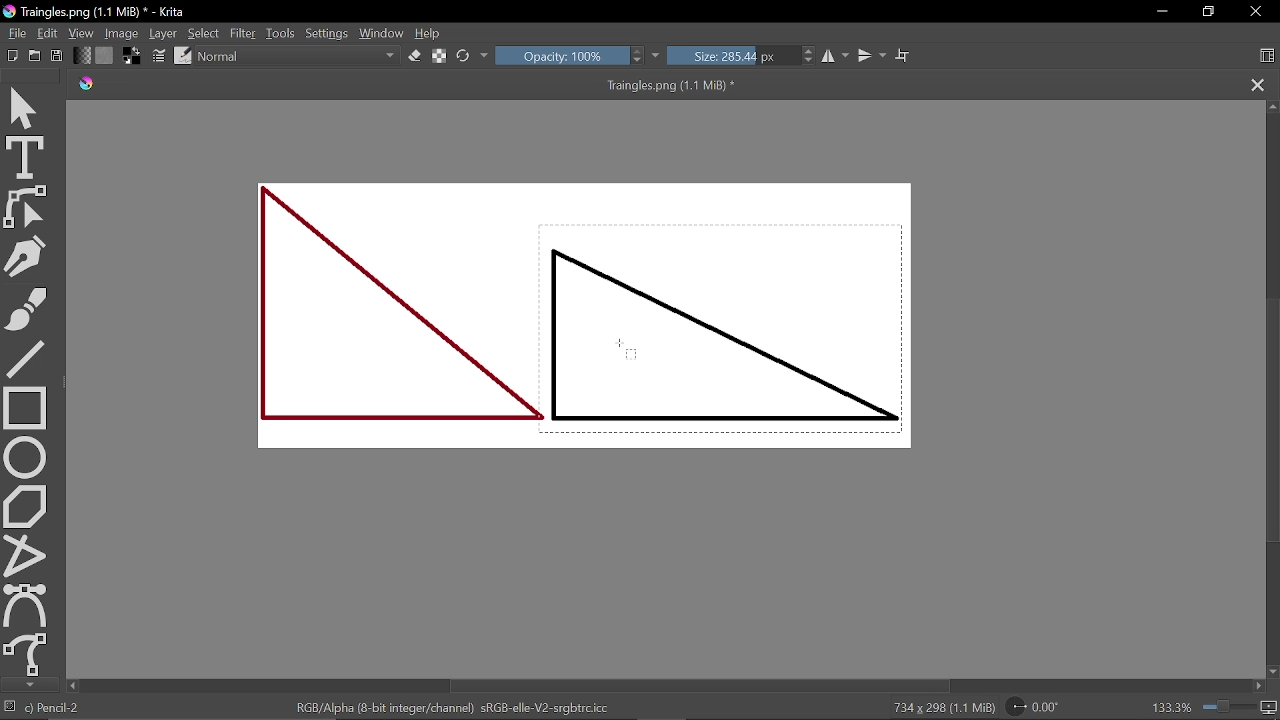 The image size is (1280, 720). What do you see at coordinates (47, 33) in the screenshot?
I see `Edit` at bounding box center [47, 33].